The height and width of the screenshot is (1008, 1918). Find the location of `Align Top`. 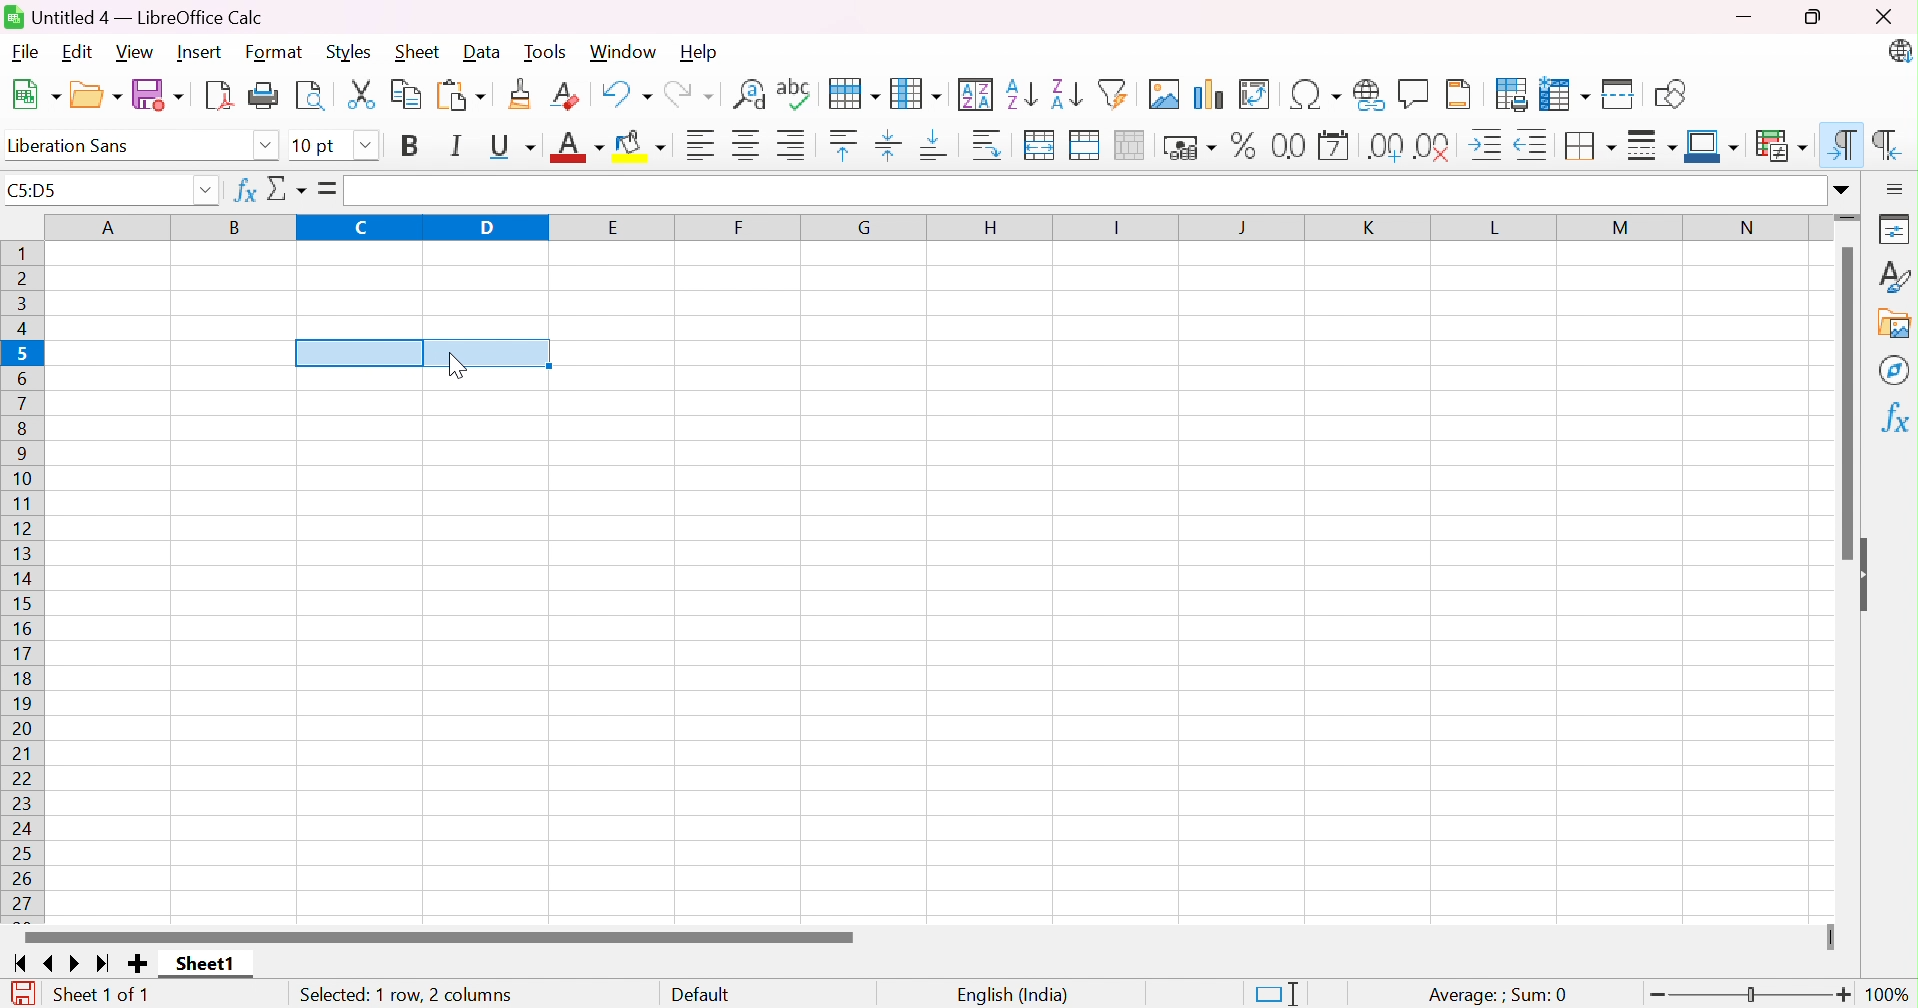

Align Top is located at coordinates (842, 145).